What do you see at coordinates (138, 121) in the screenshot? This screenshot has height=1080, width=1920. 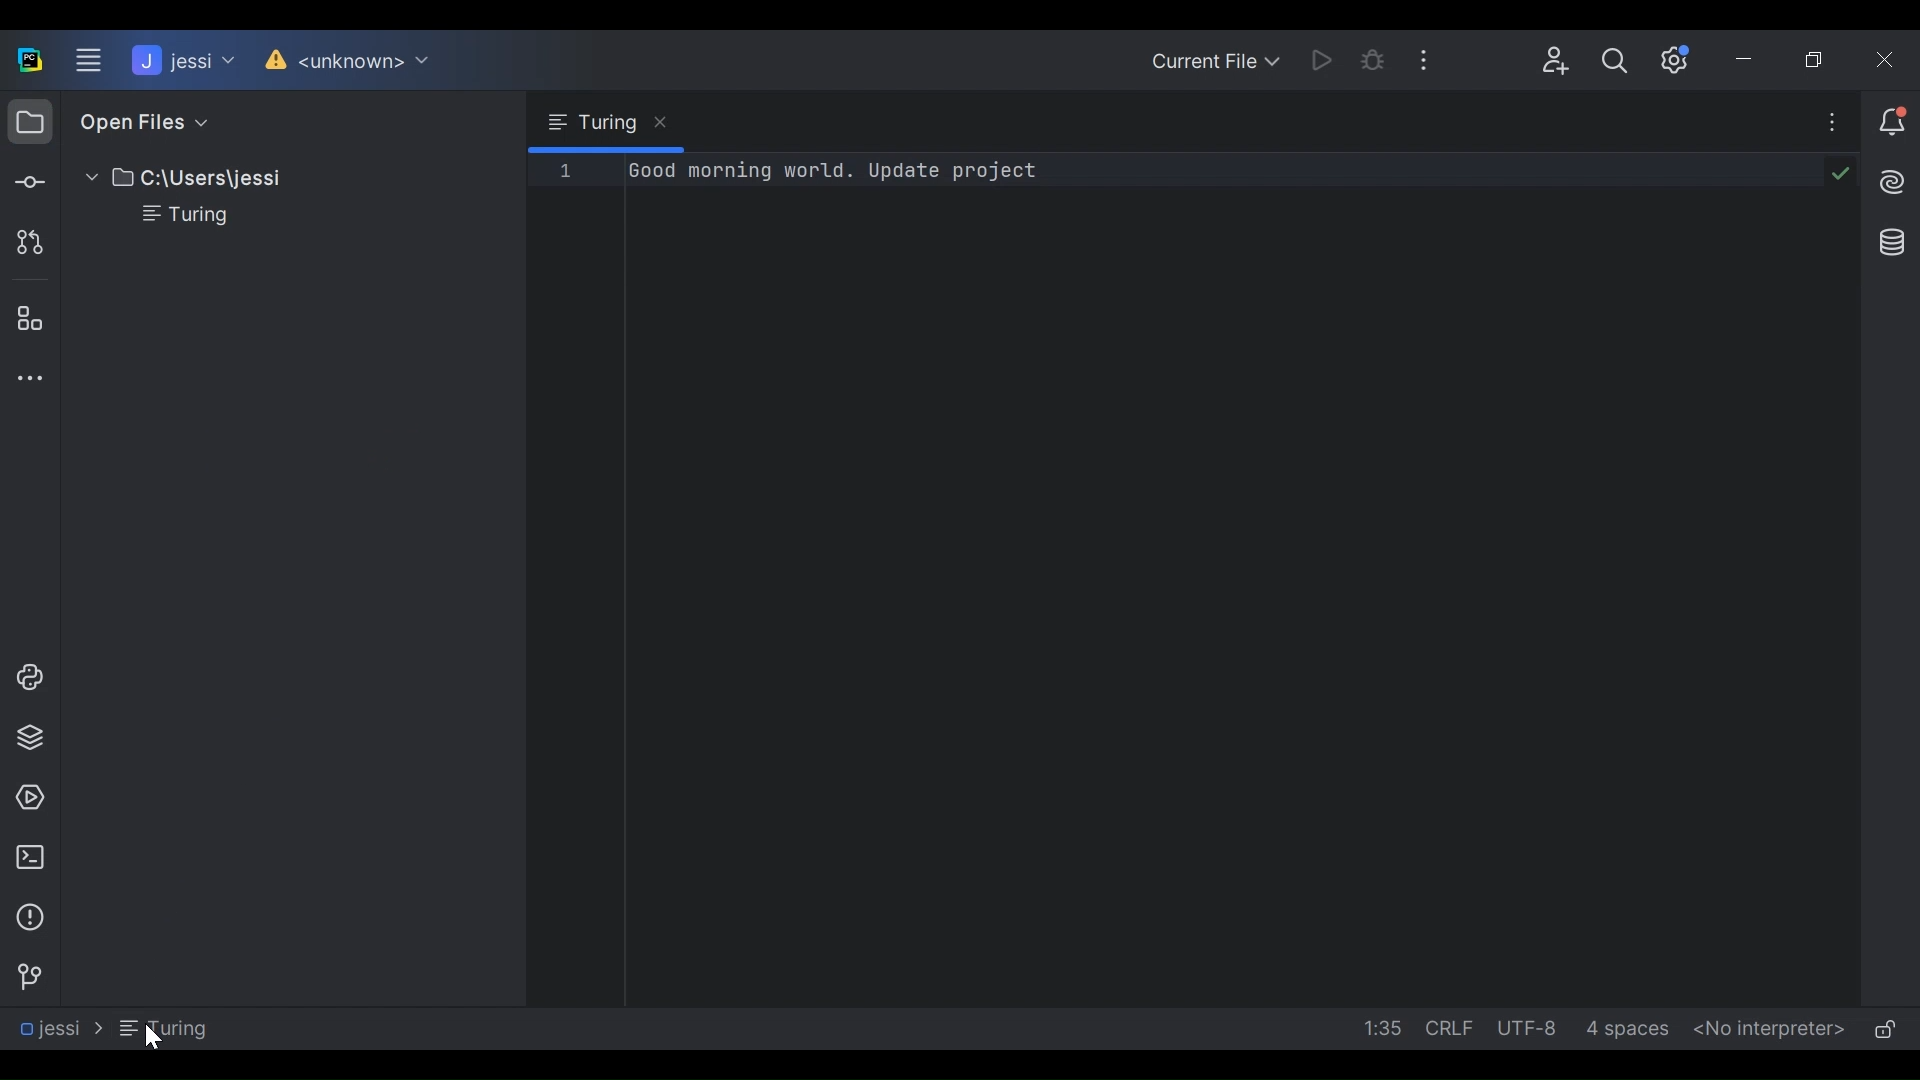 I see `Open Files` at bounding box center [138, 121].